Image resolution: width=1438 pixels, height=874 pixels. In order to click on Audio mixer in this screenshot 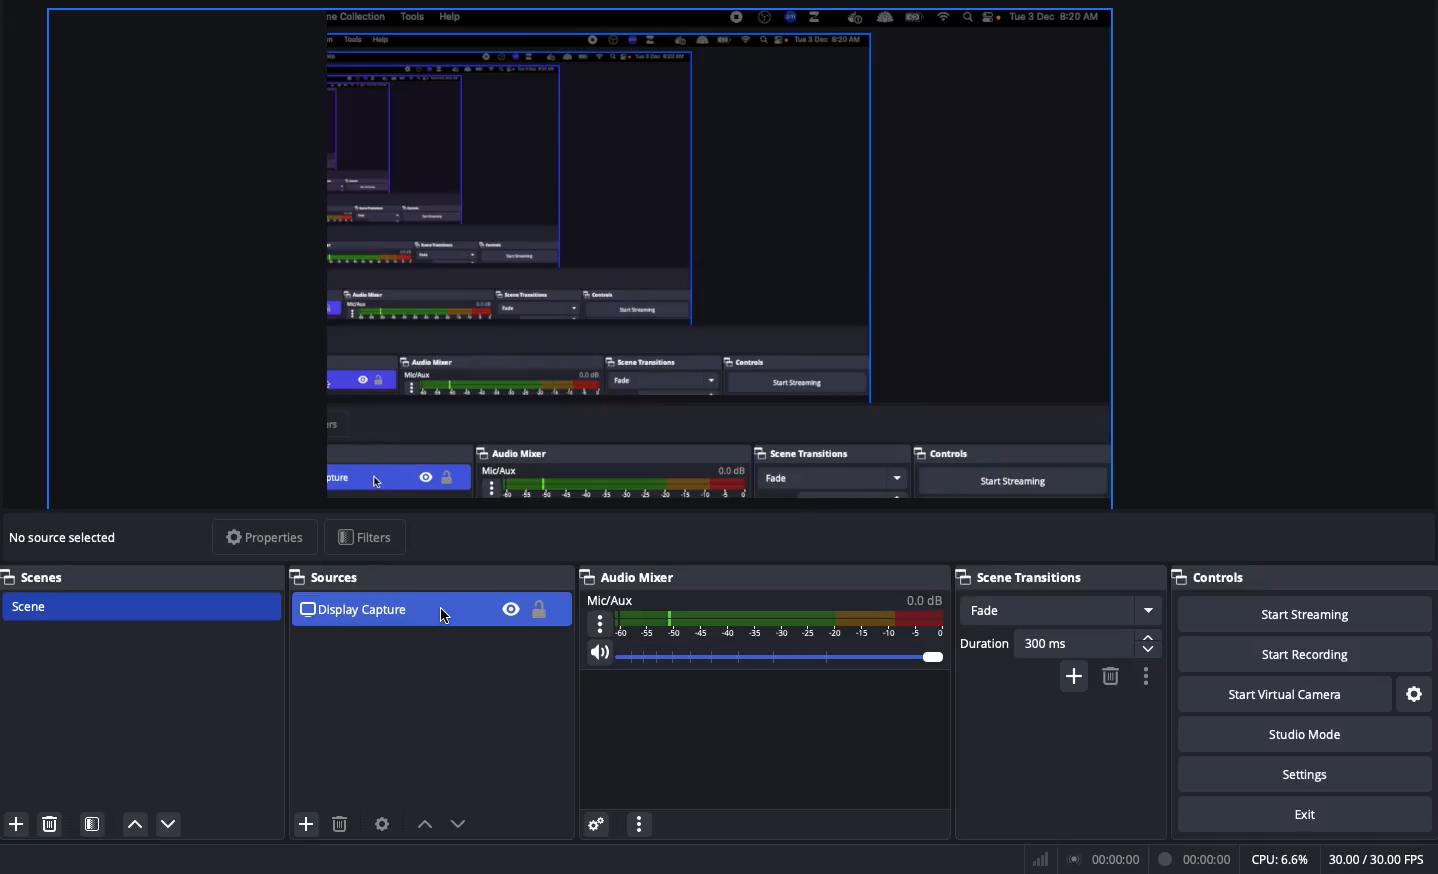, I will do `click(634, 577)`.